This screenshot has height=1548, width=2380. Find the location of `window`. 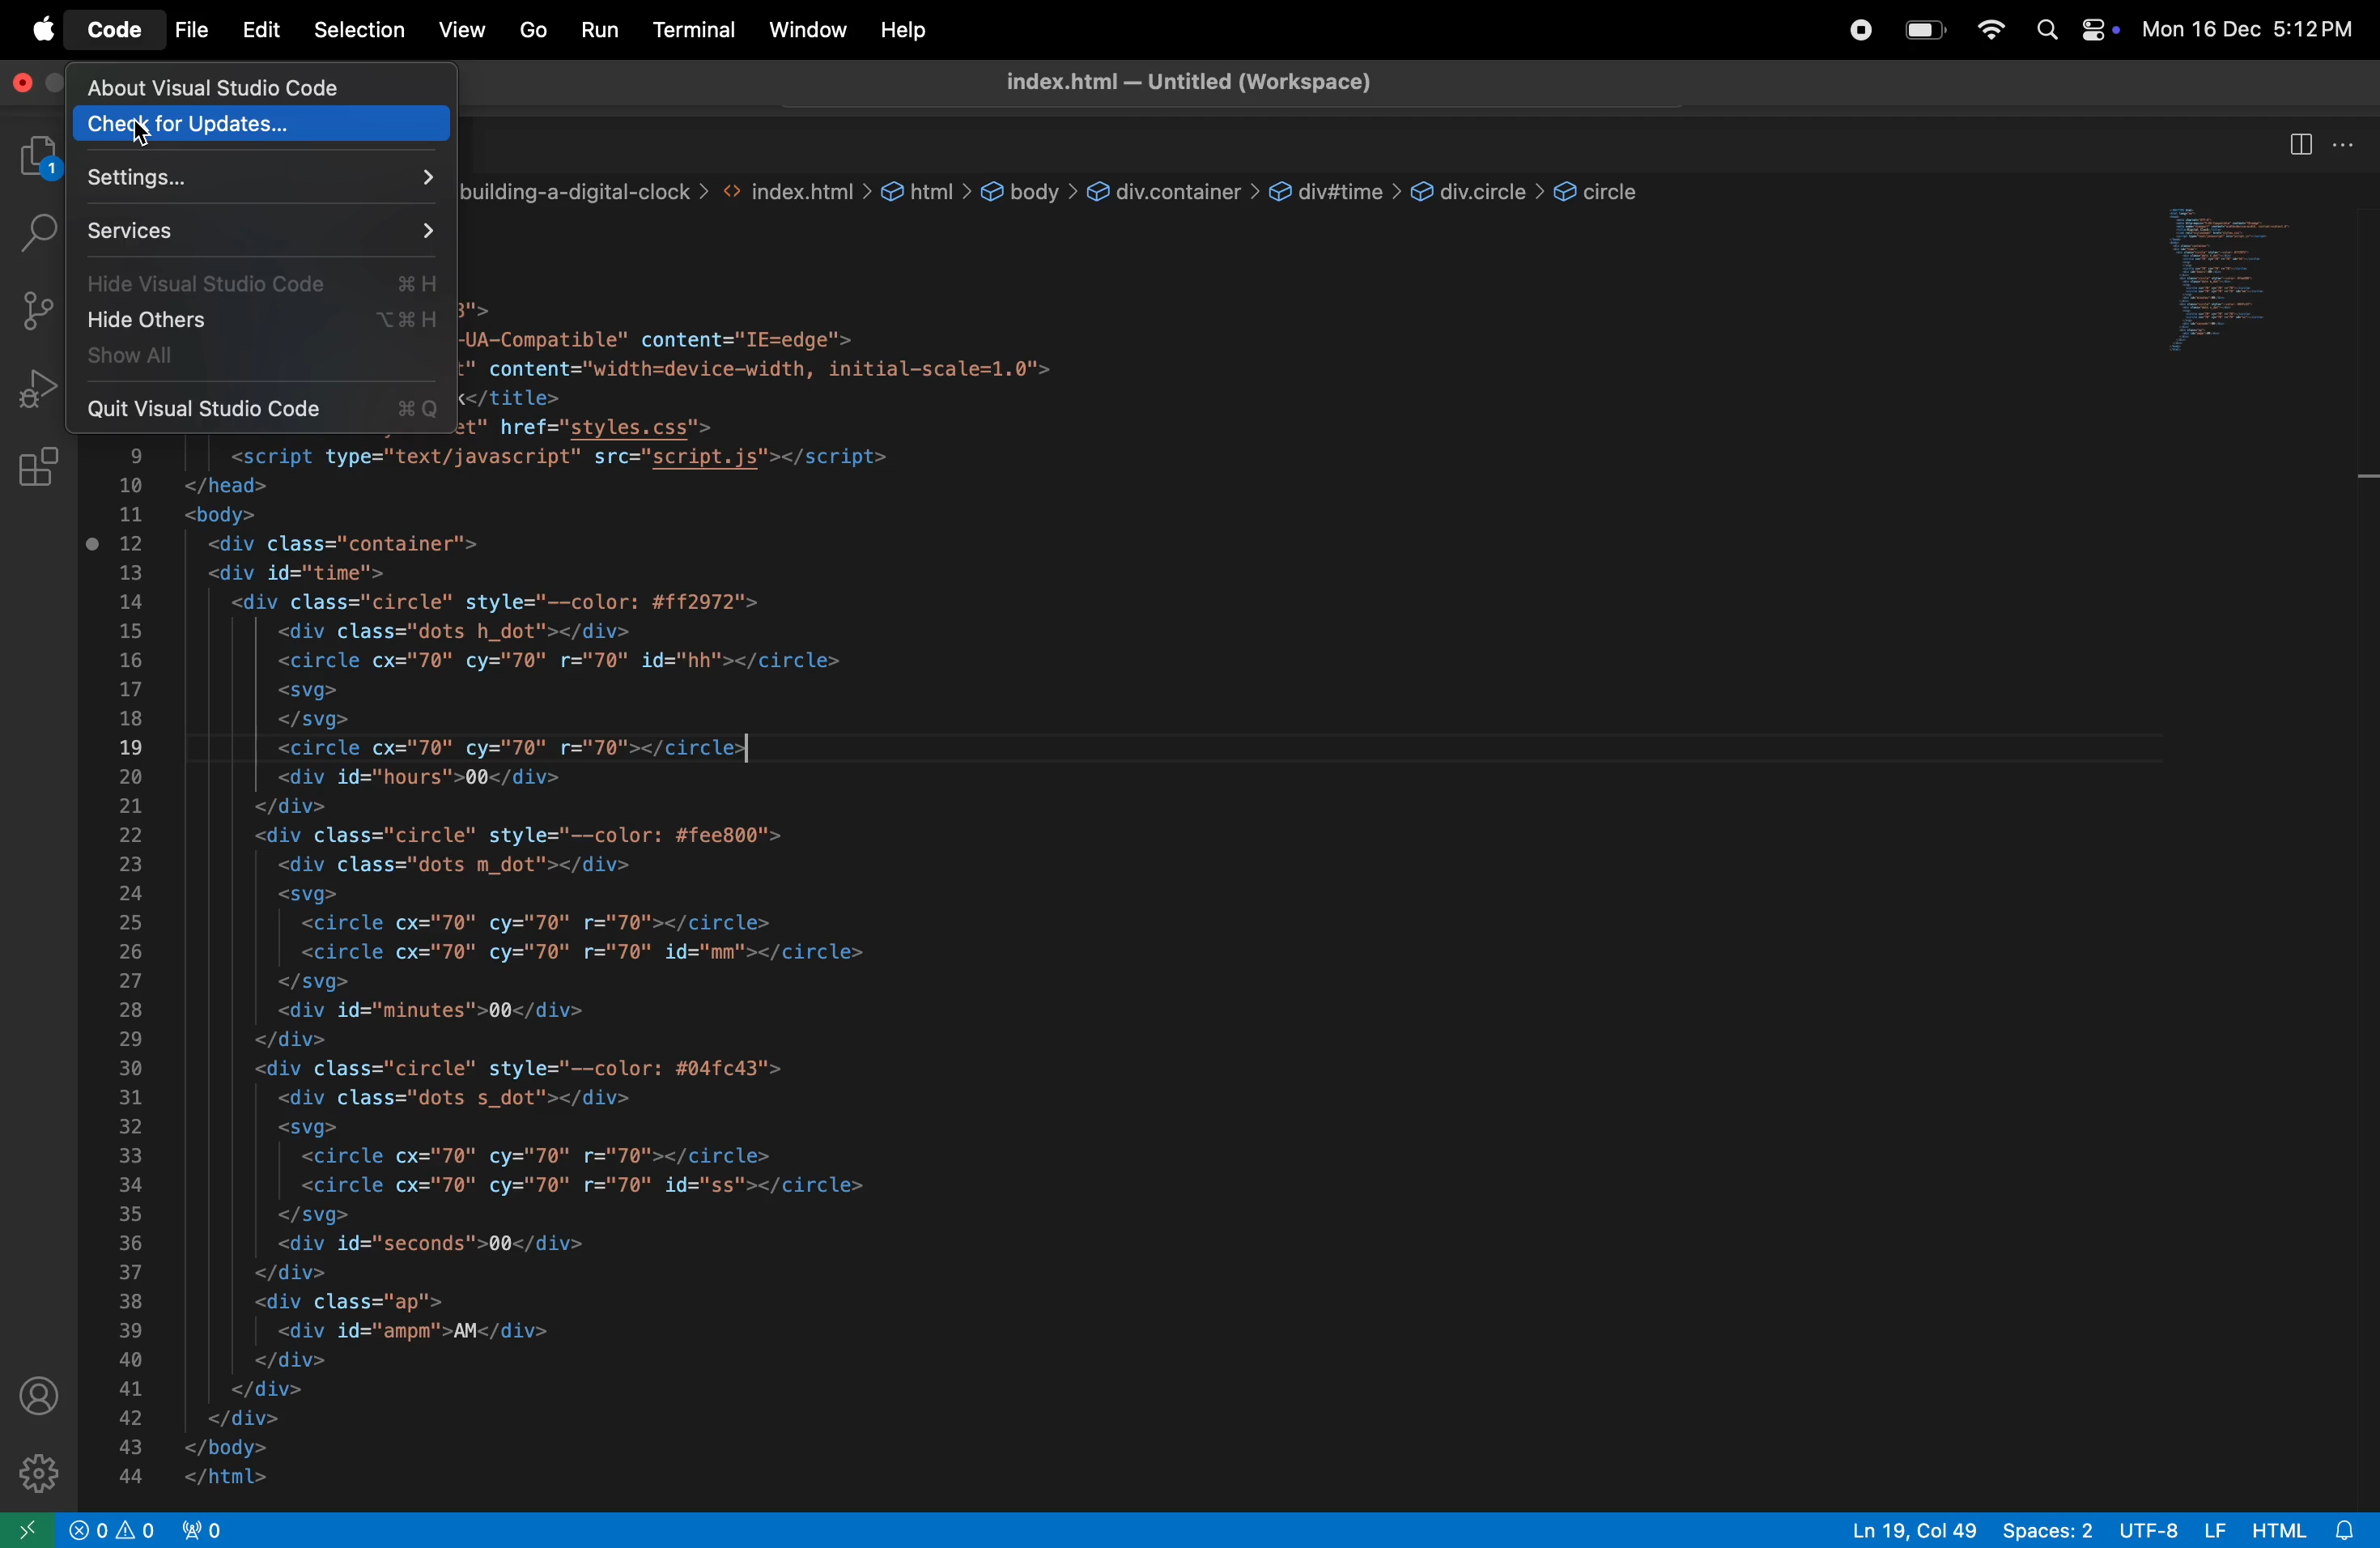

window is located at coordinates (804, 29).